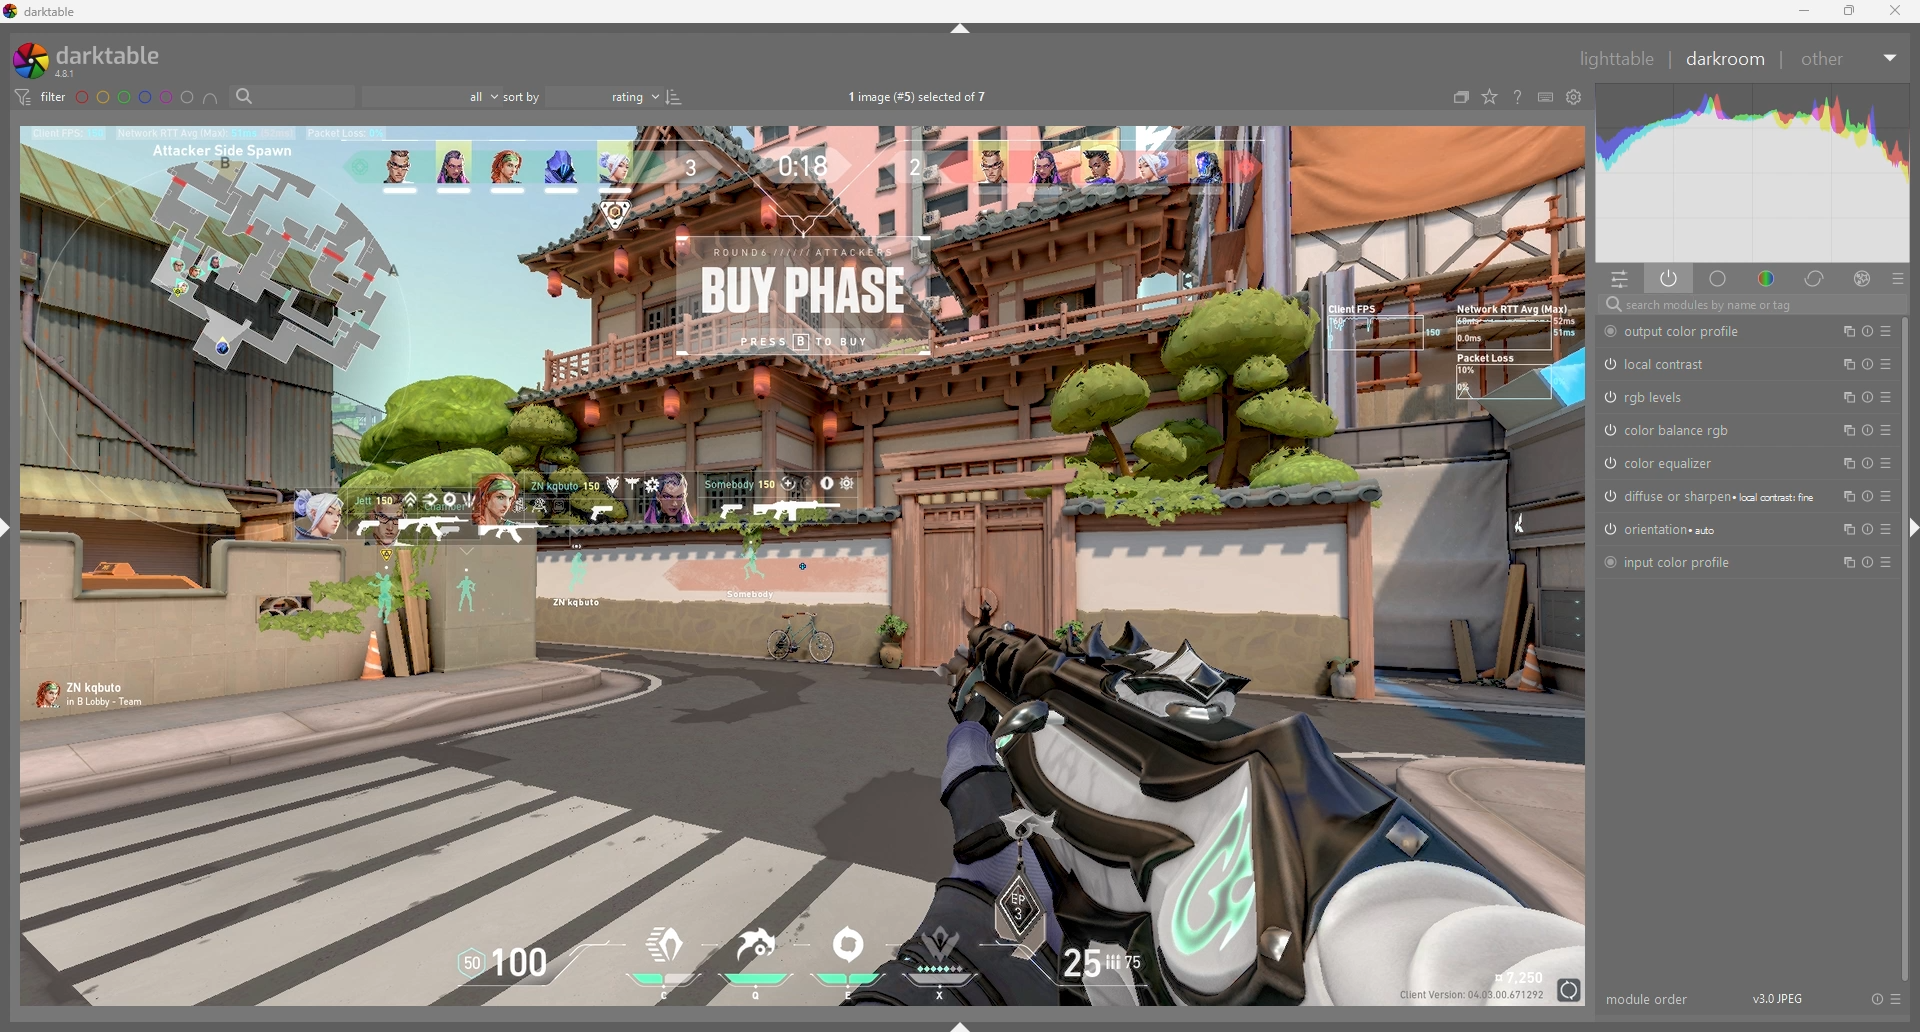 The height and width of the screenshot is (1032, 1920). Describe the element at coordinates (1781, 997) in the screenshot. I see `version` at that location.